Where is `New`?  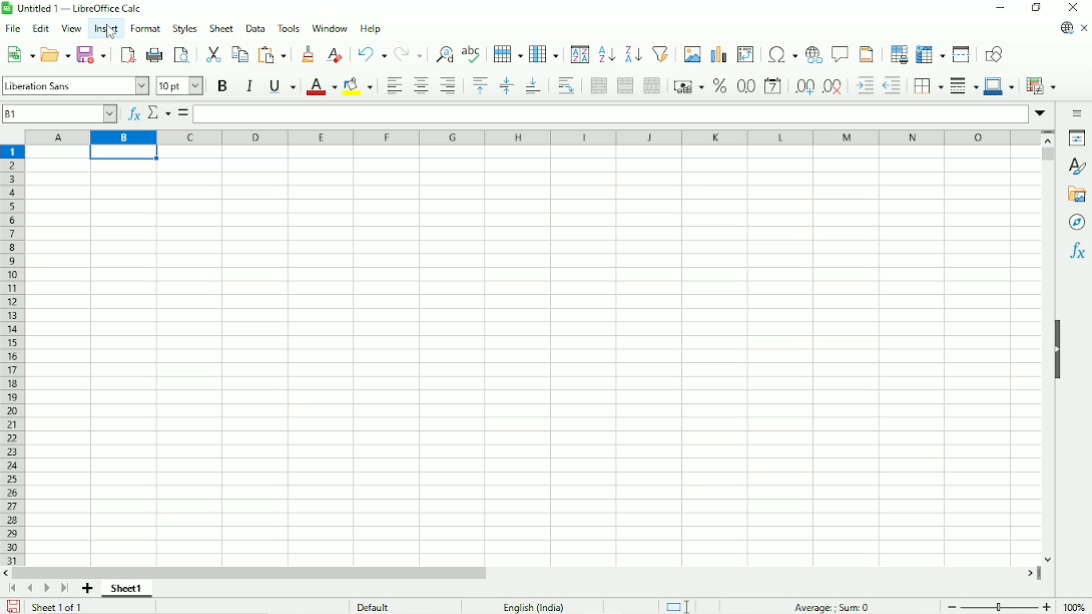
New is located at coordinates (20, 55).